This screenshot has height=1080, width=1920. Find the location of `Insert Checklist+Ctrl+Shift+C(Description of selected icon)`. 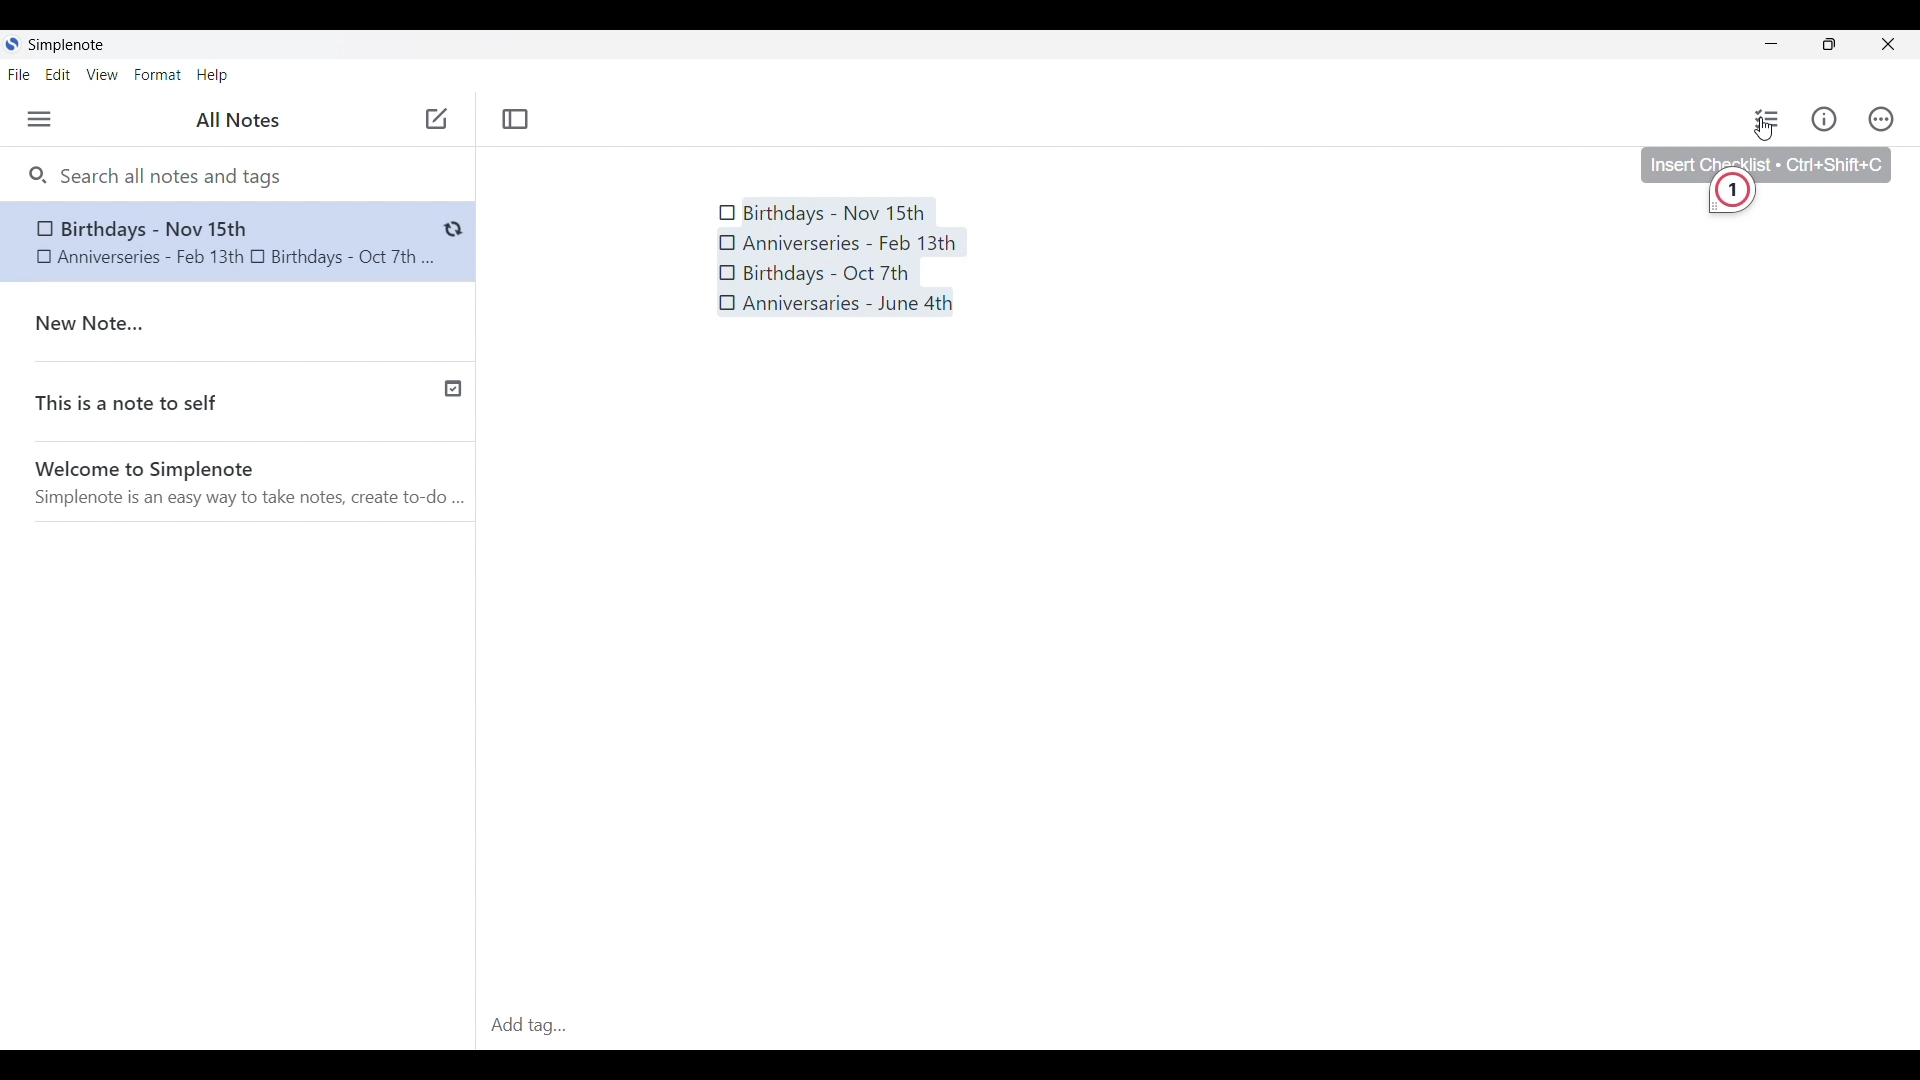

Insert Checklist+Ctrl+Shift+C(Description of selected icon) is located at coordinates (1766, 160).